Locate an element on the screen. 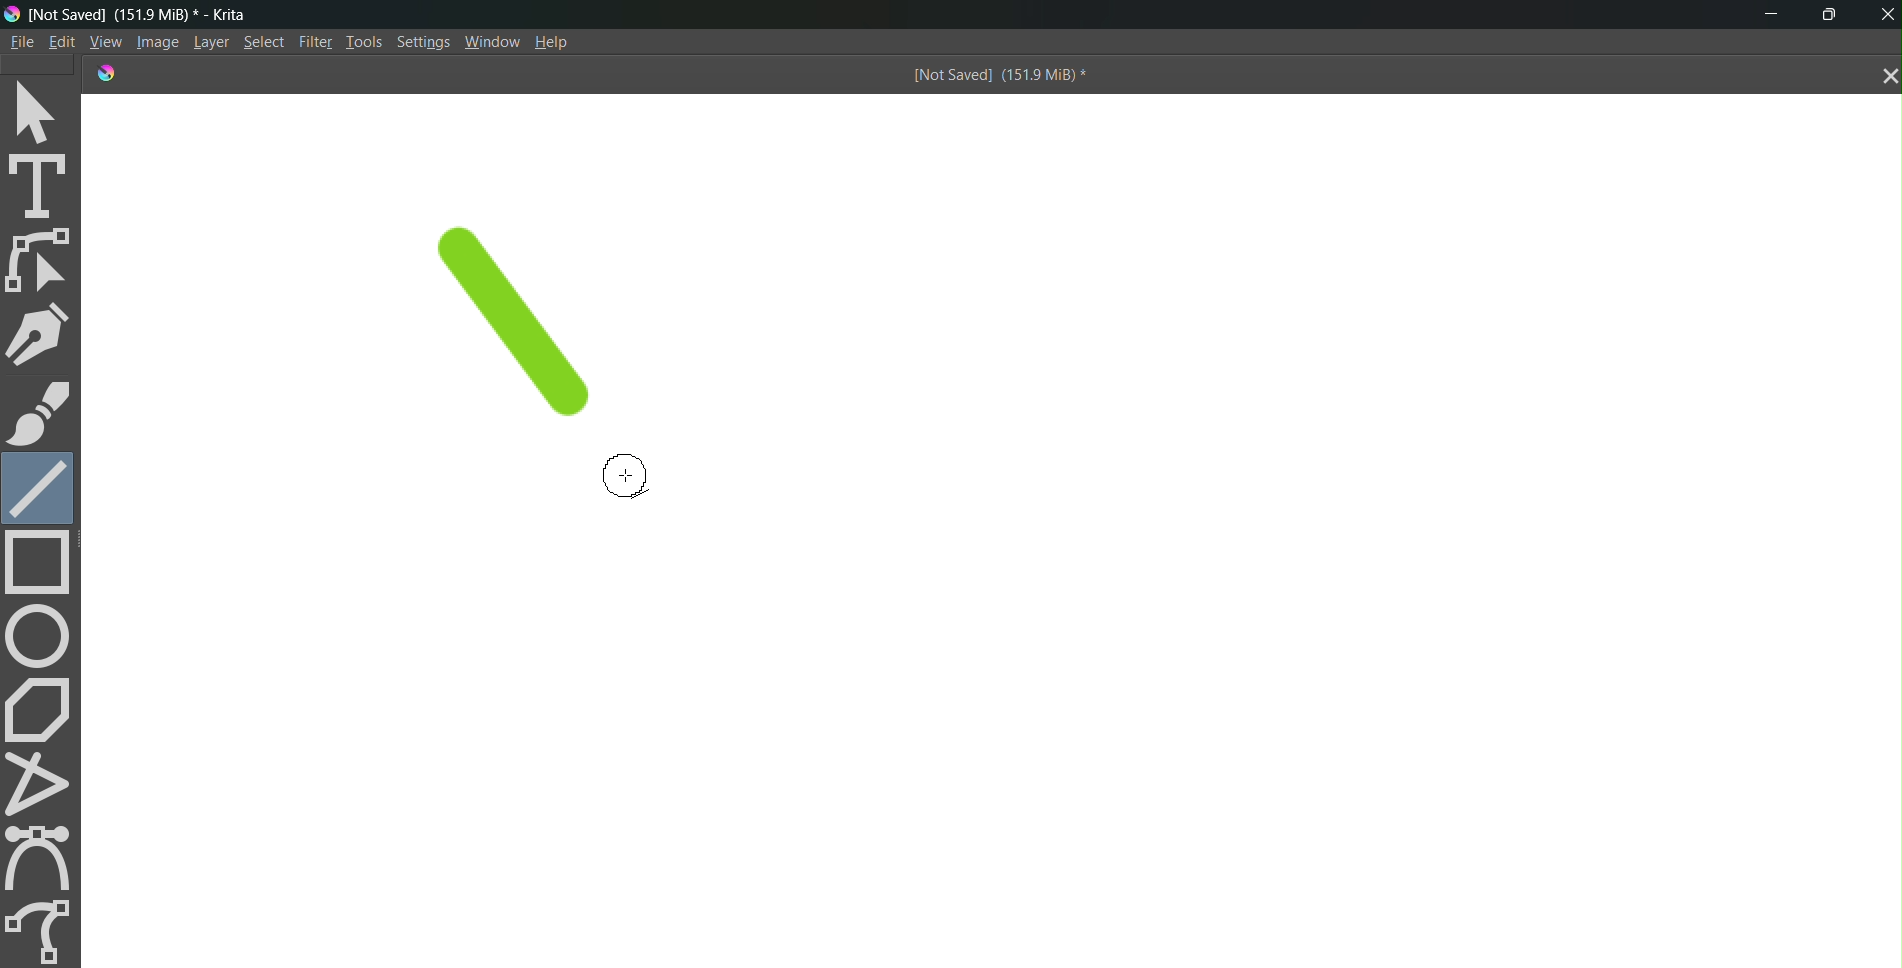 This screenshot has height=968, width=1902. select is located at coordinates (43, 110).